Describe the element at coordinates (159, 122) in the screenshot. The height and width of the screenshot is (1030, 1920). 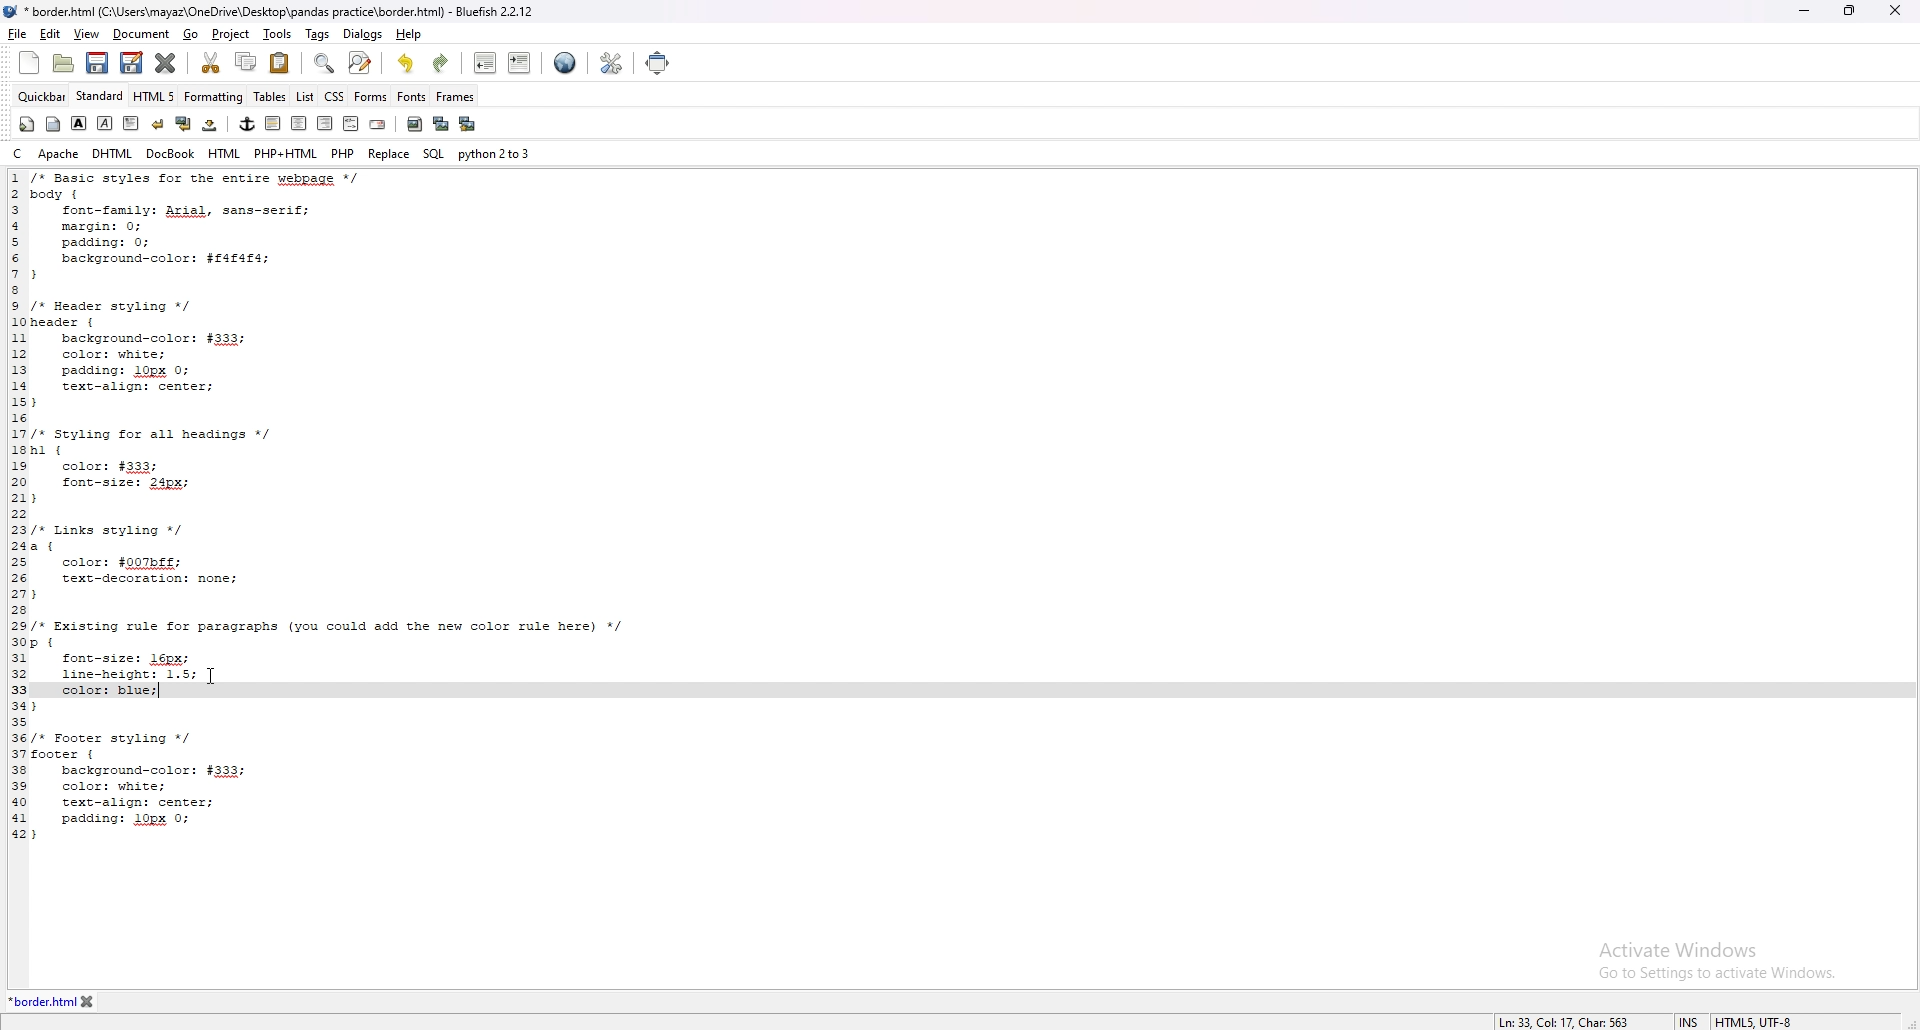
I see `break` at that location.